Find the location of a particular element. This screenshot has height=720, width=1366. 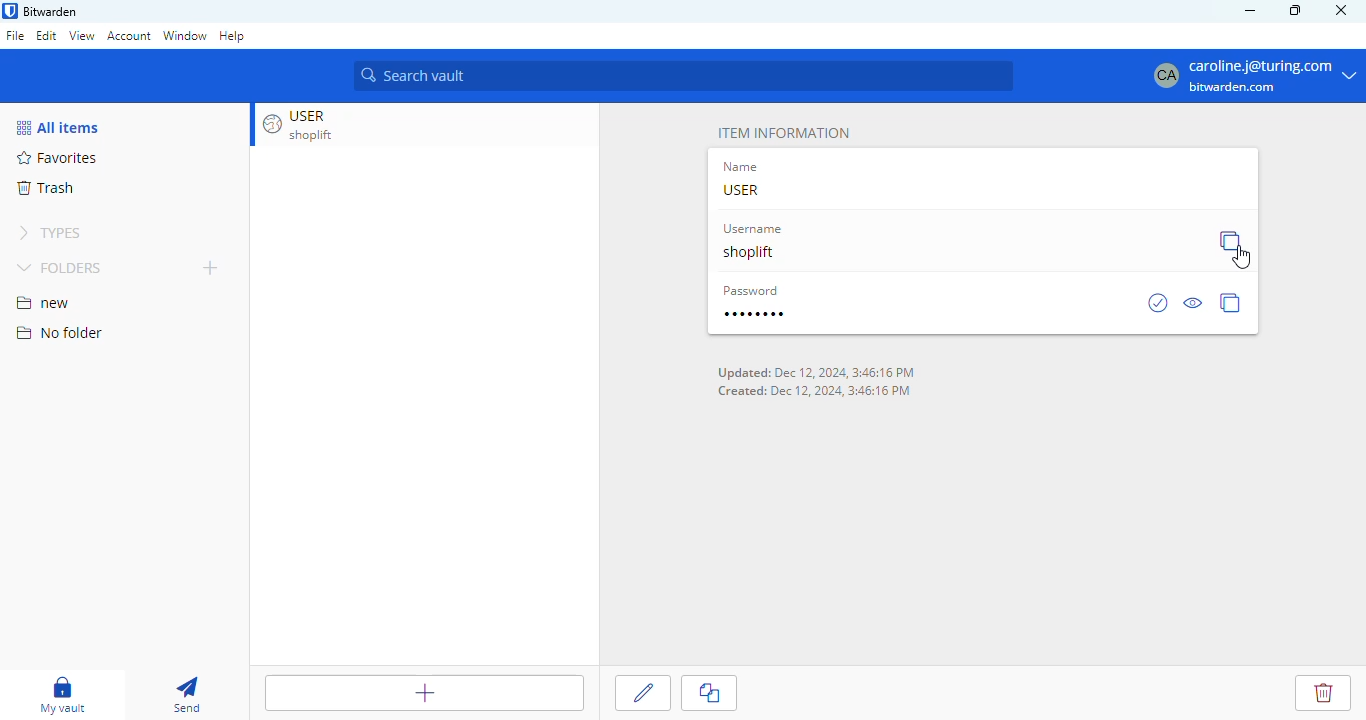

help is located at coordinates (232, 37).